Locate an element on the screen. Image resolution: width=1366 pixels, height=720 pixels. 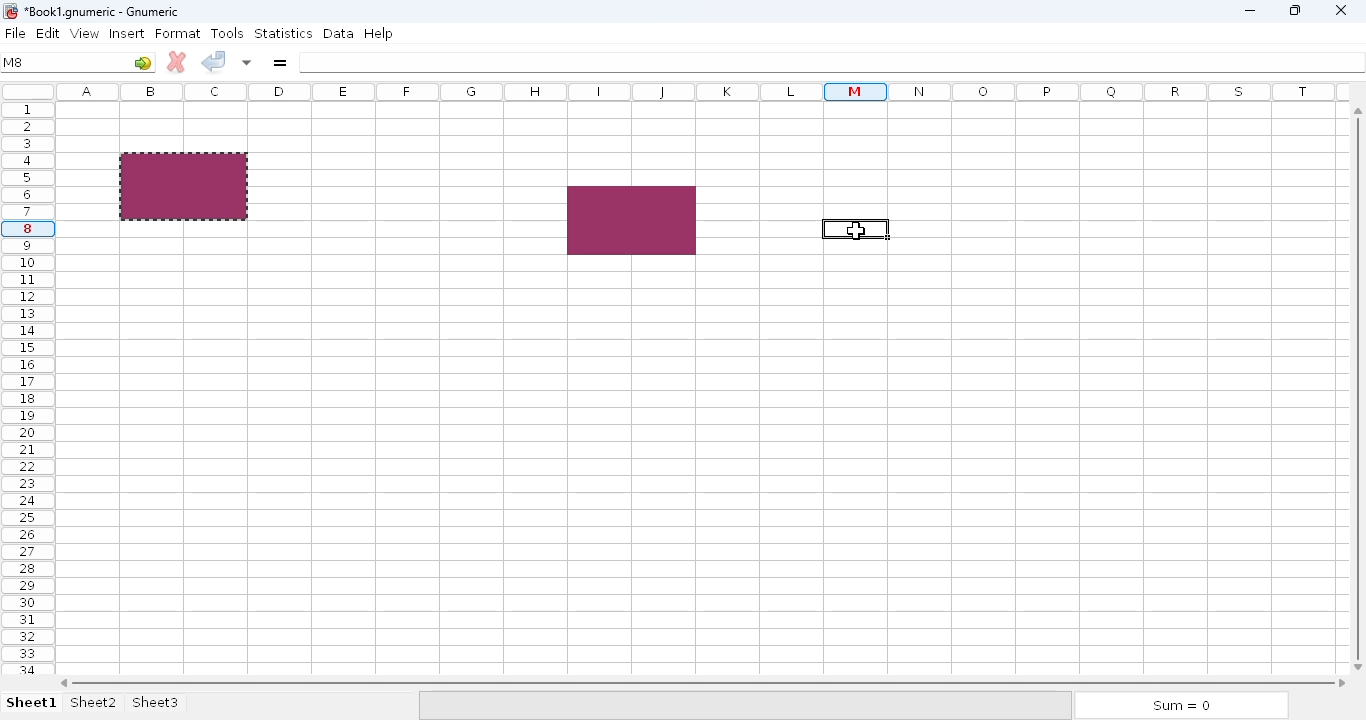
tools is located at coordinates (226, 33).